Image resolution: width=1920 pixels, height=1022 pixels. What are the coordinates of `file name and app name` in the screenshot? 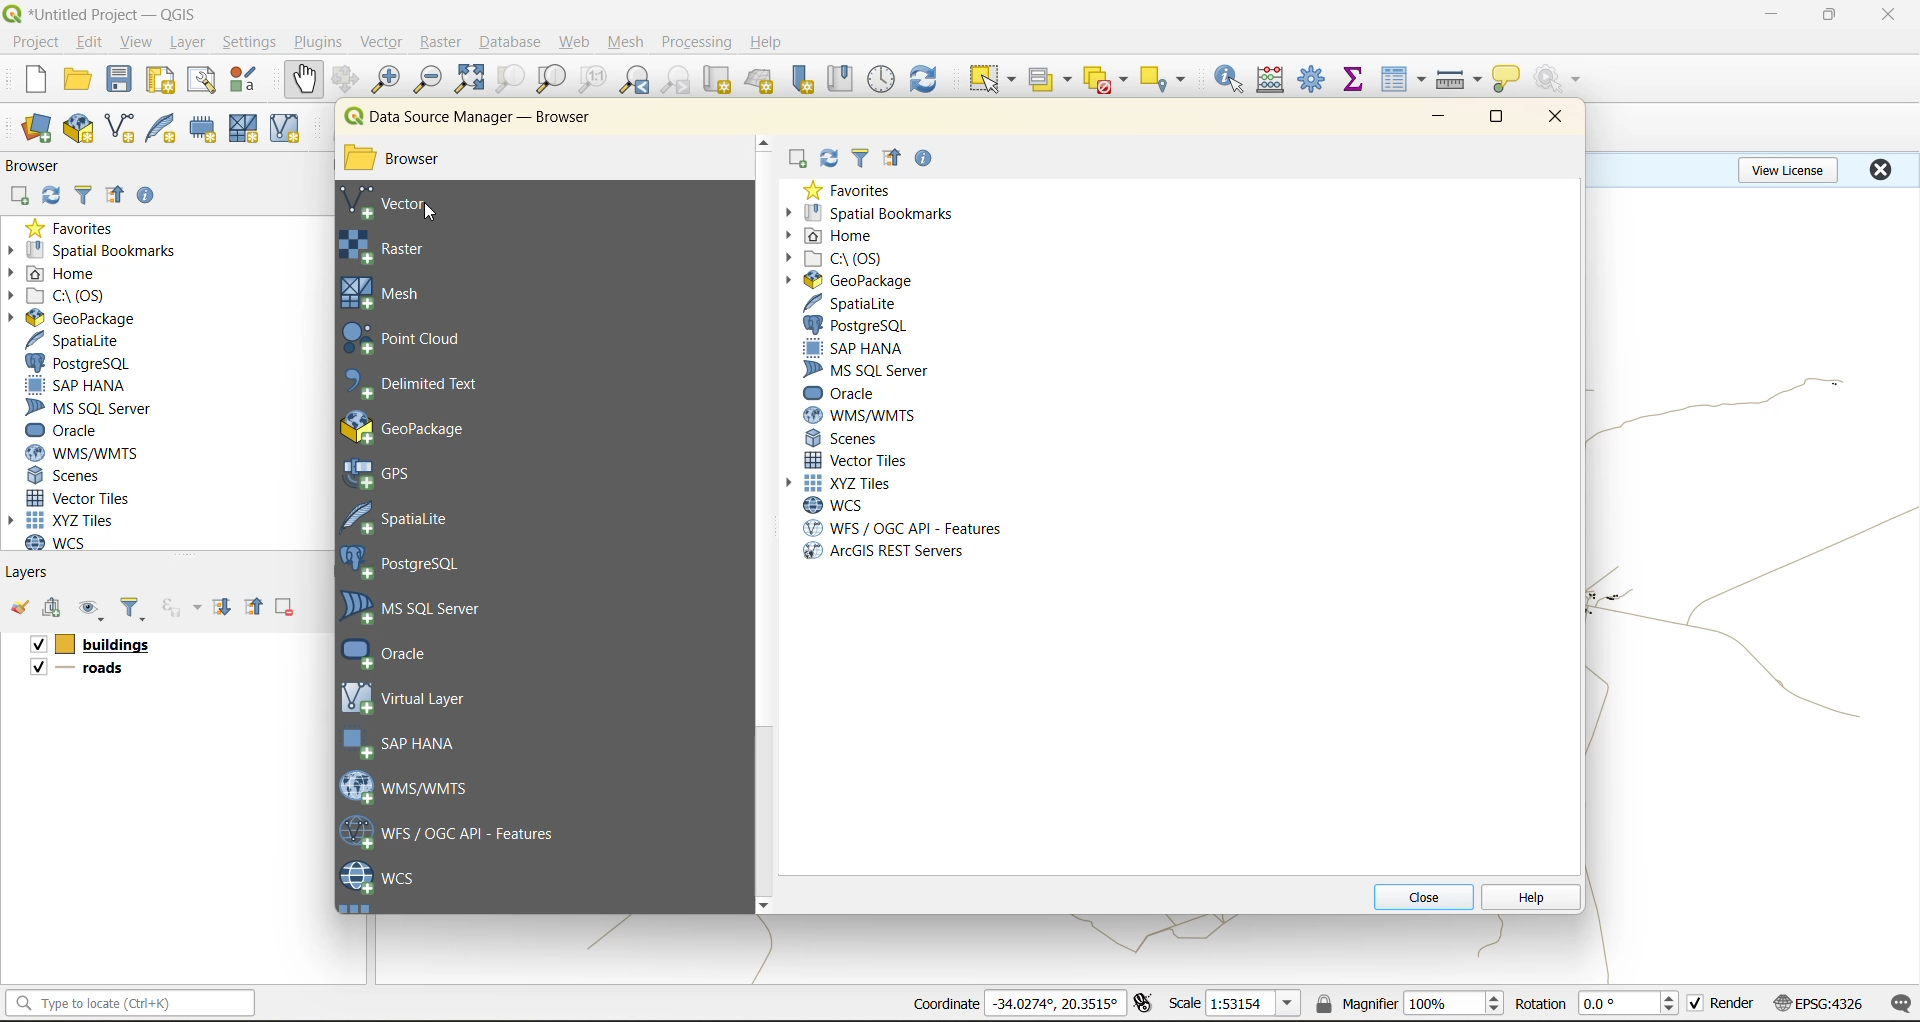 It's located at (106, 13).